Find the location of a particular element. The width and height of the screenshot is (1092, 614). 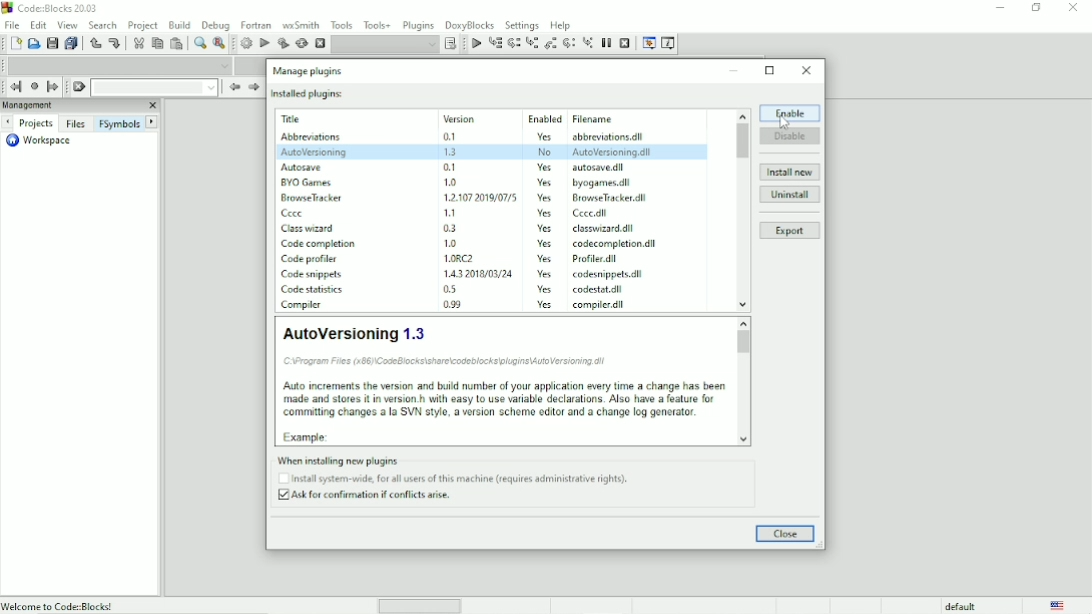

Stop debugger is located at coordinates (625, 42).